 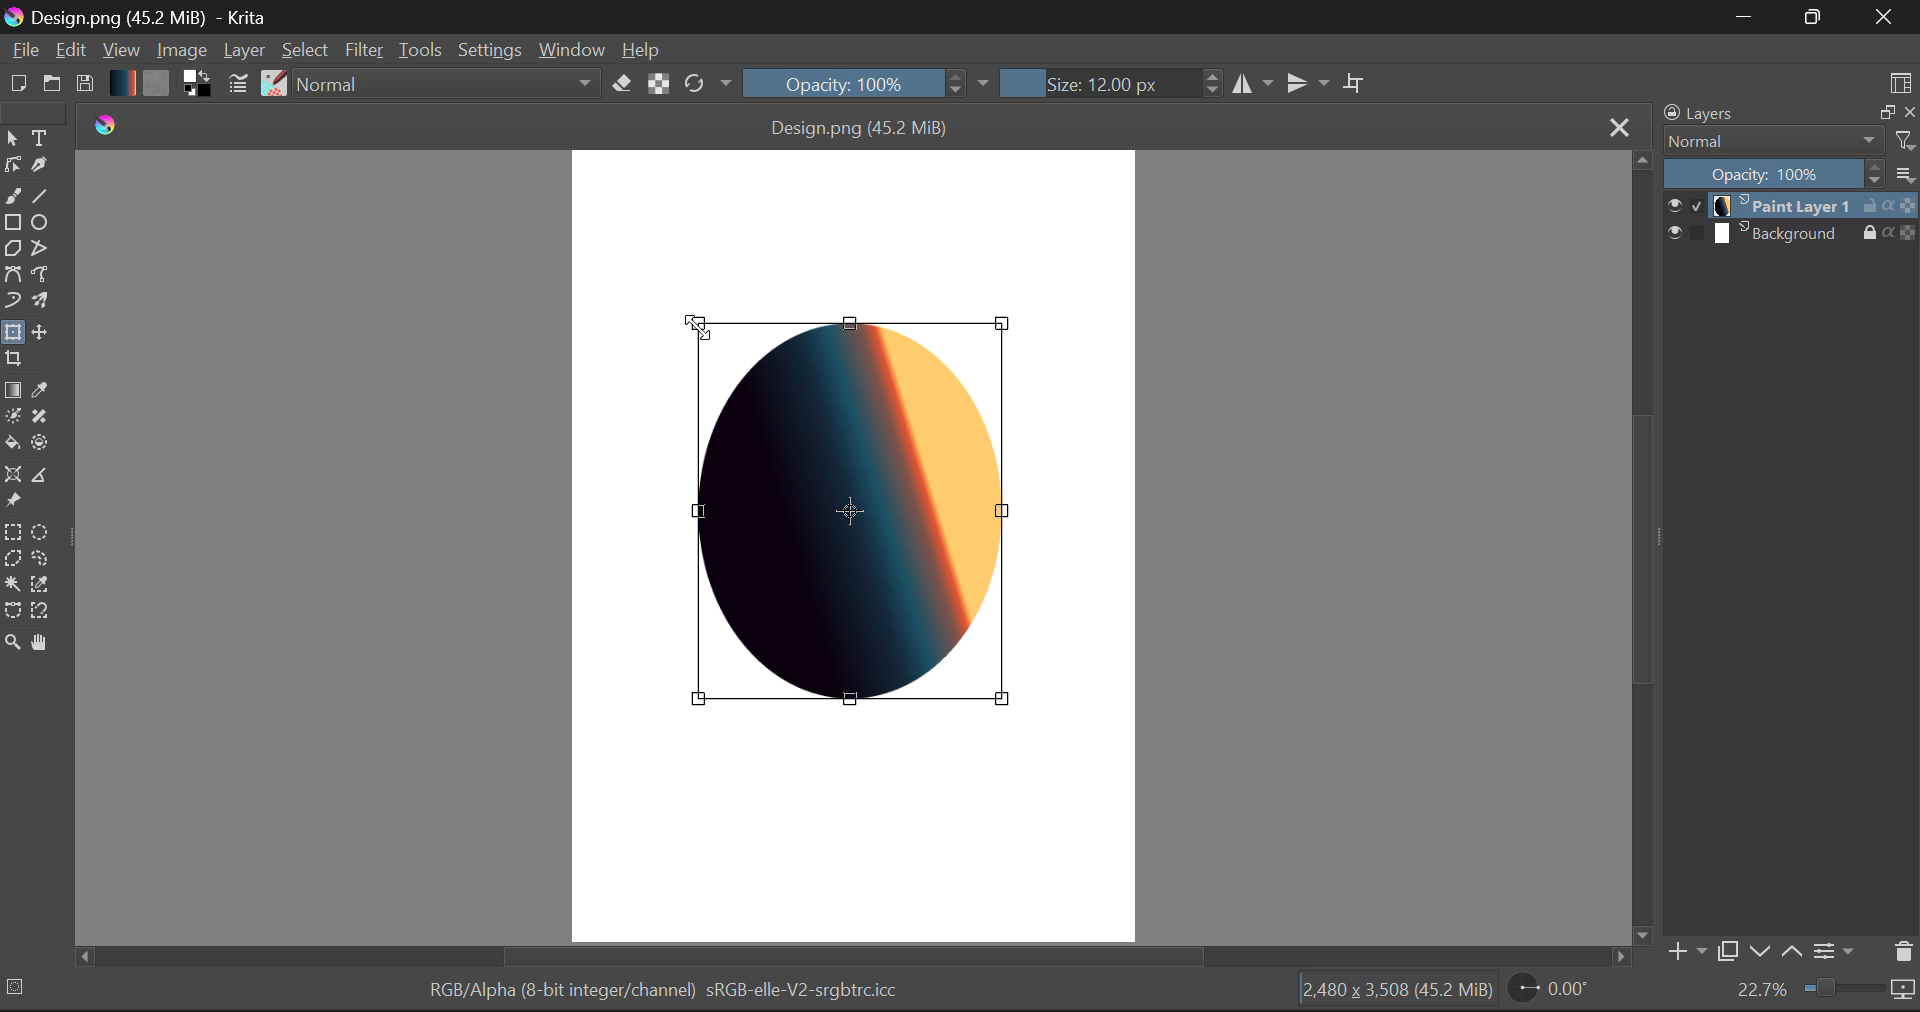 What do you see at coordinates (197, 85) in the screenshot?
I see `Colors in use` at bounding box center [197, 85].